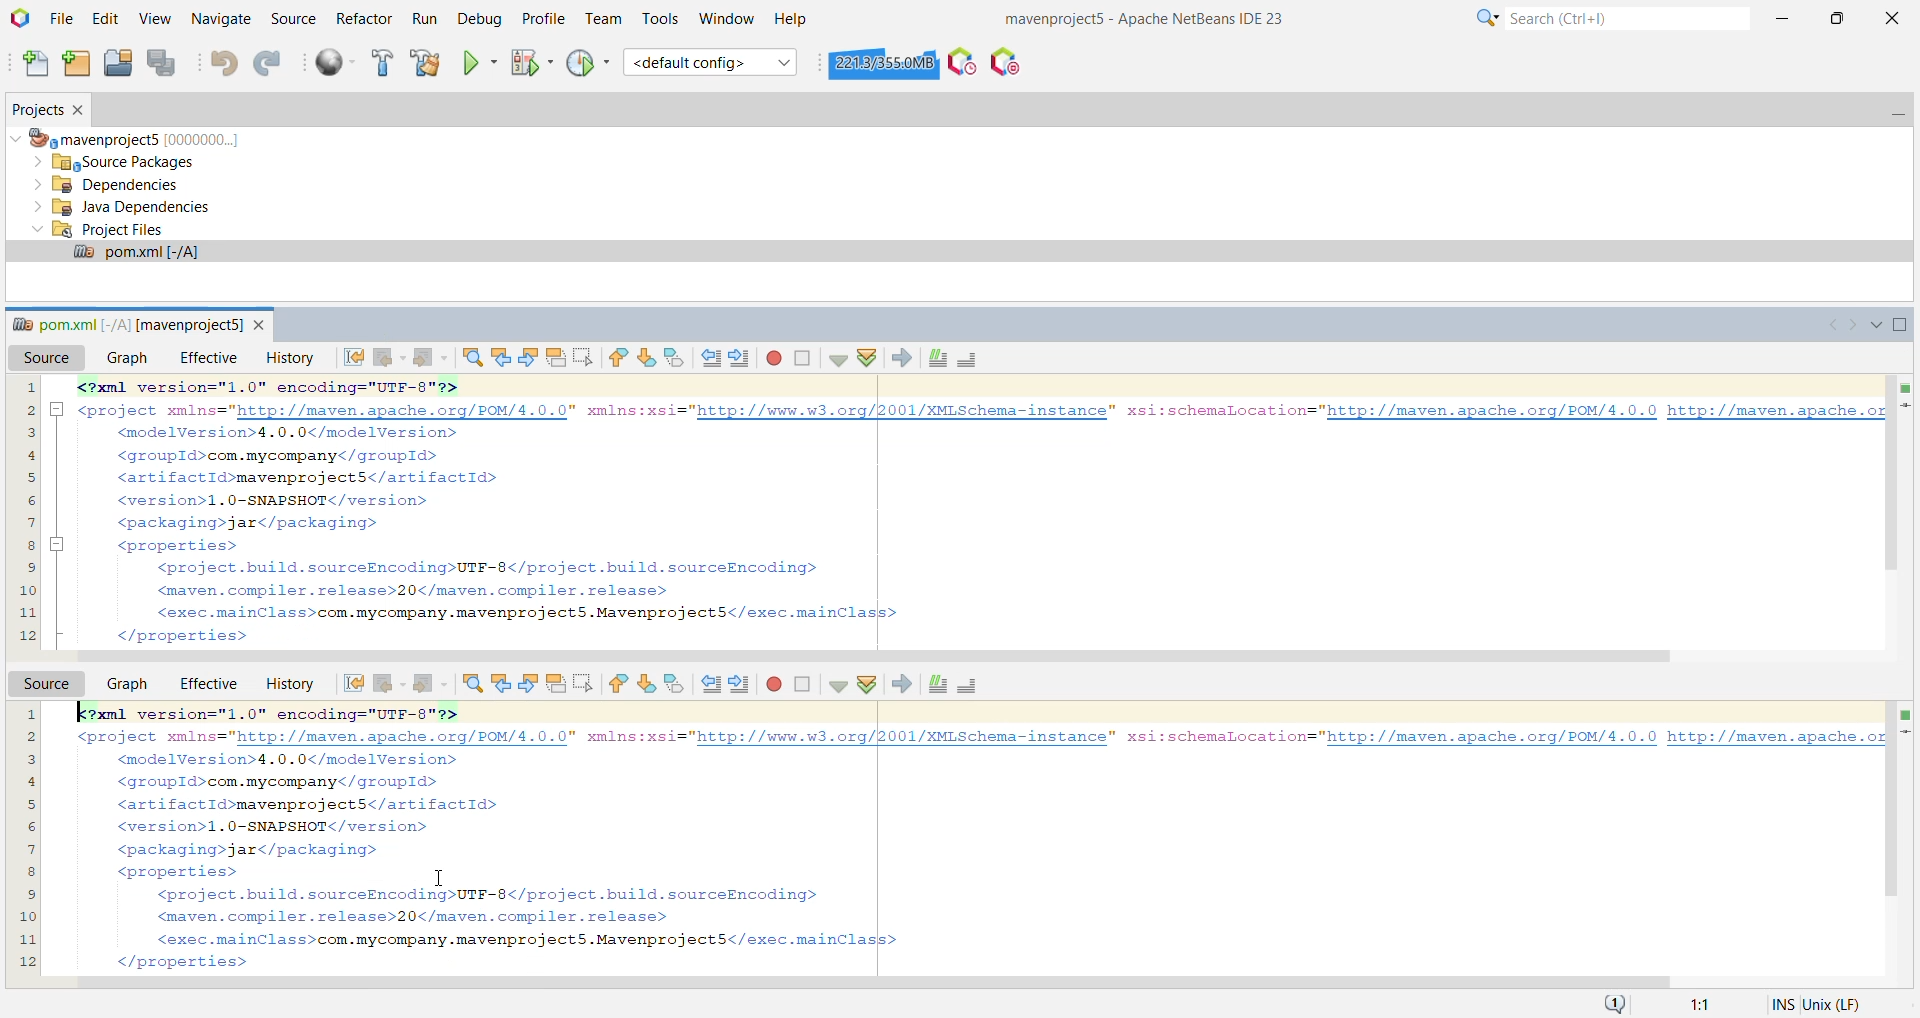  I want to click on Save All, so click(165, 64).